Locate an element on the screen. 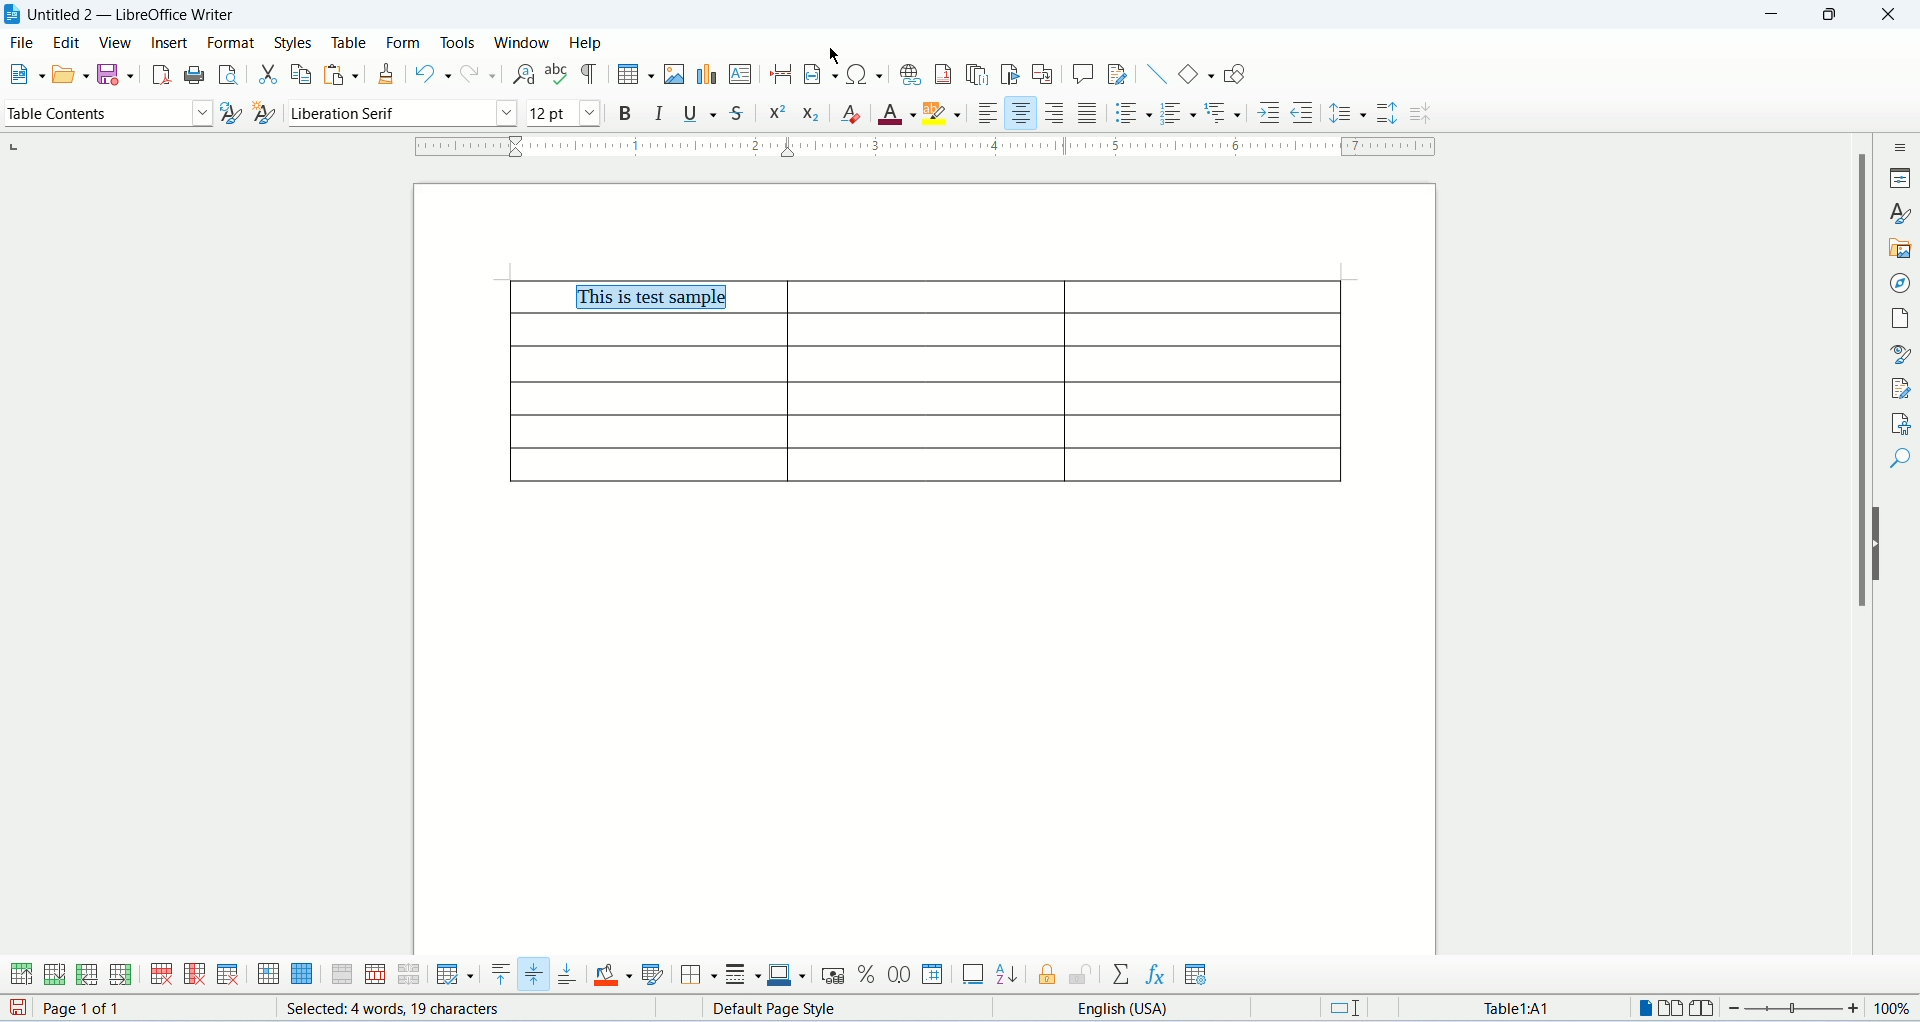 This screenshot has width=1920, height=1022. new is located at coordinates (24, 72).